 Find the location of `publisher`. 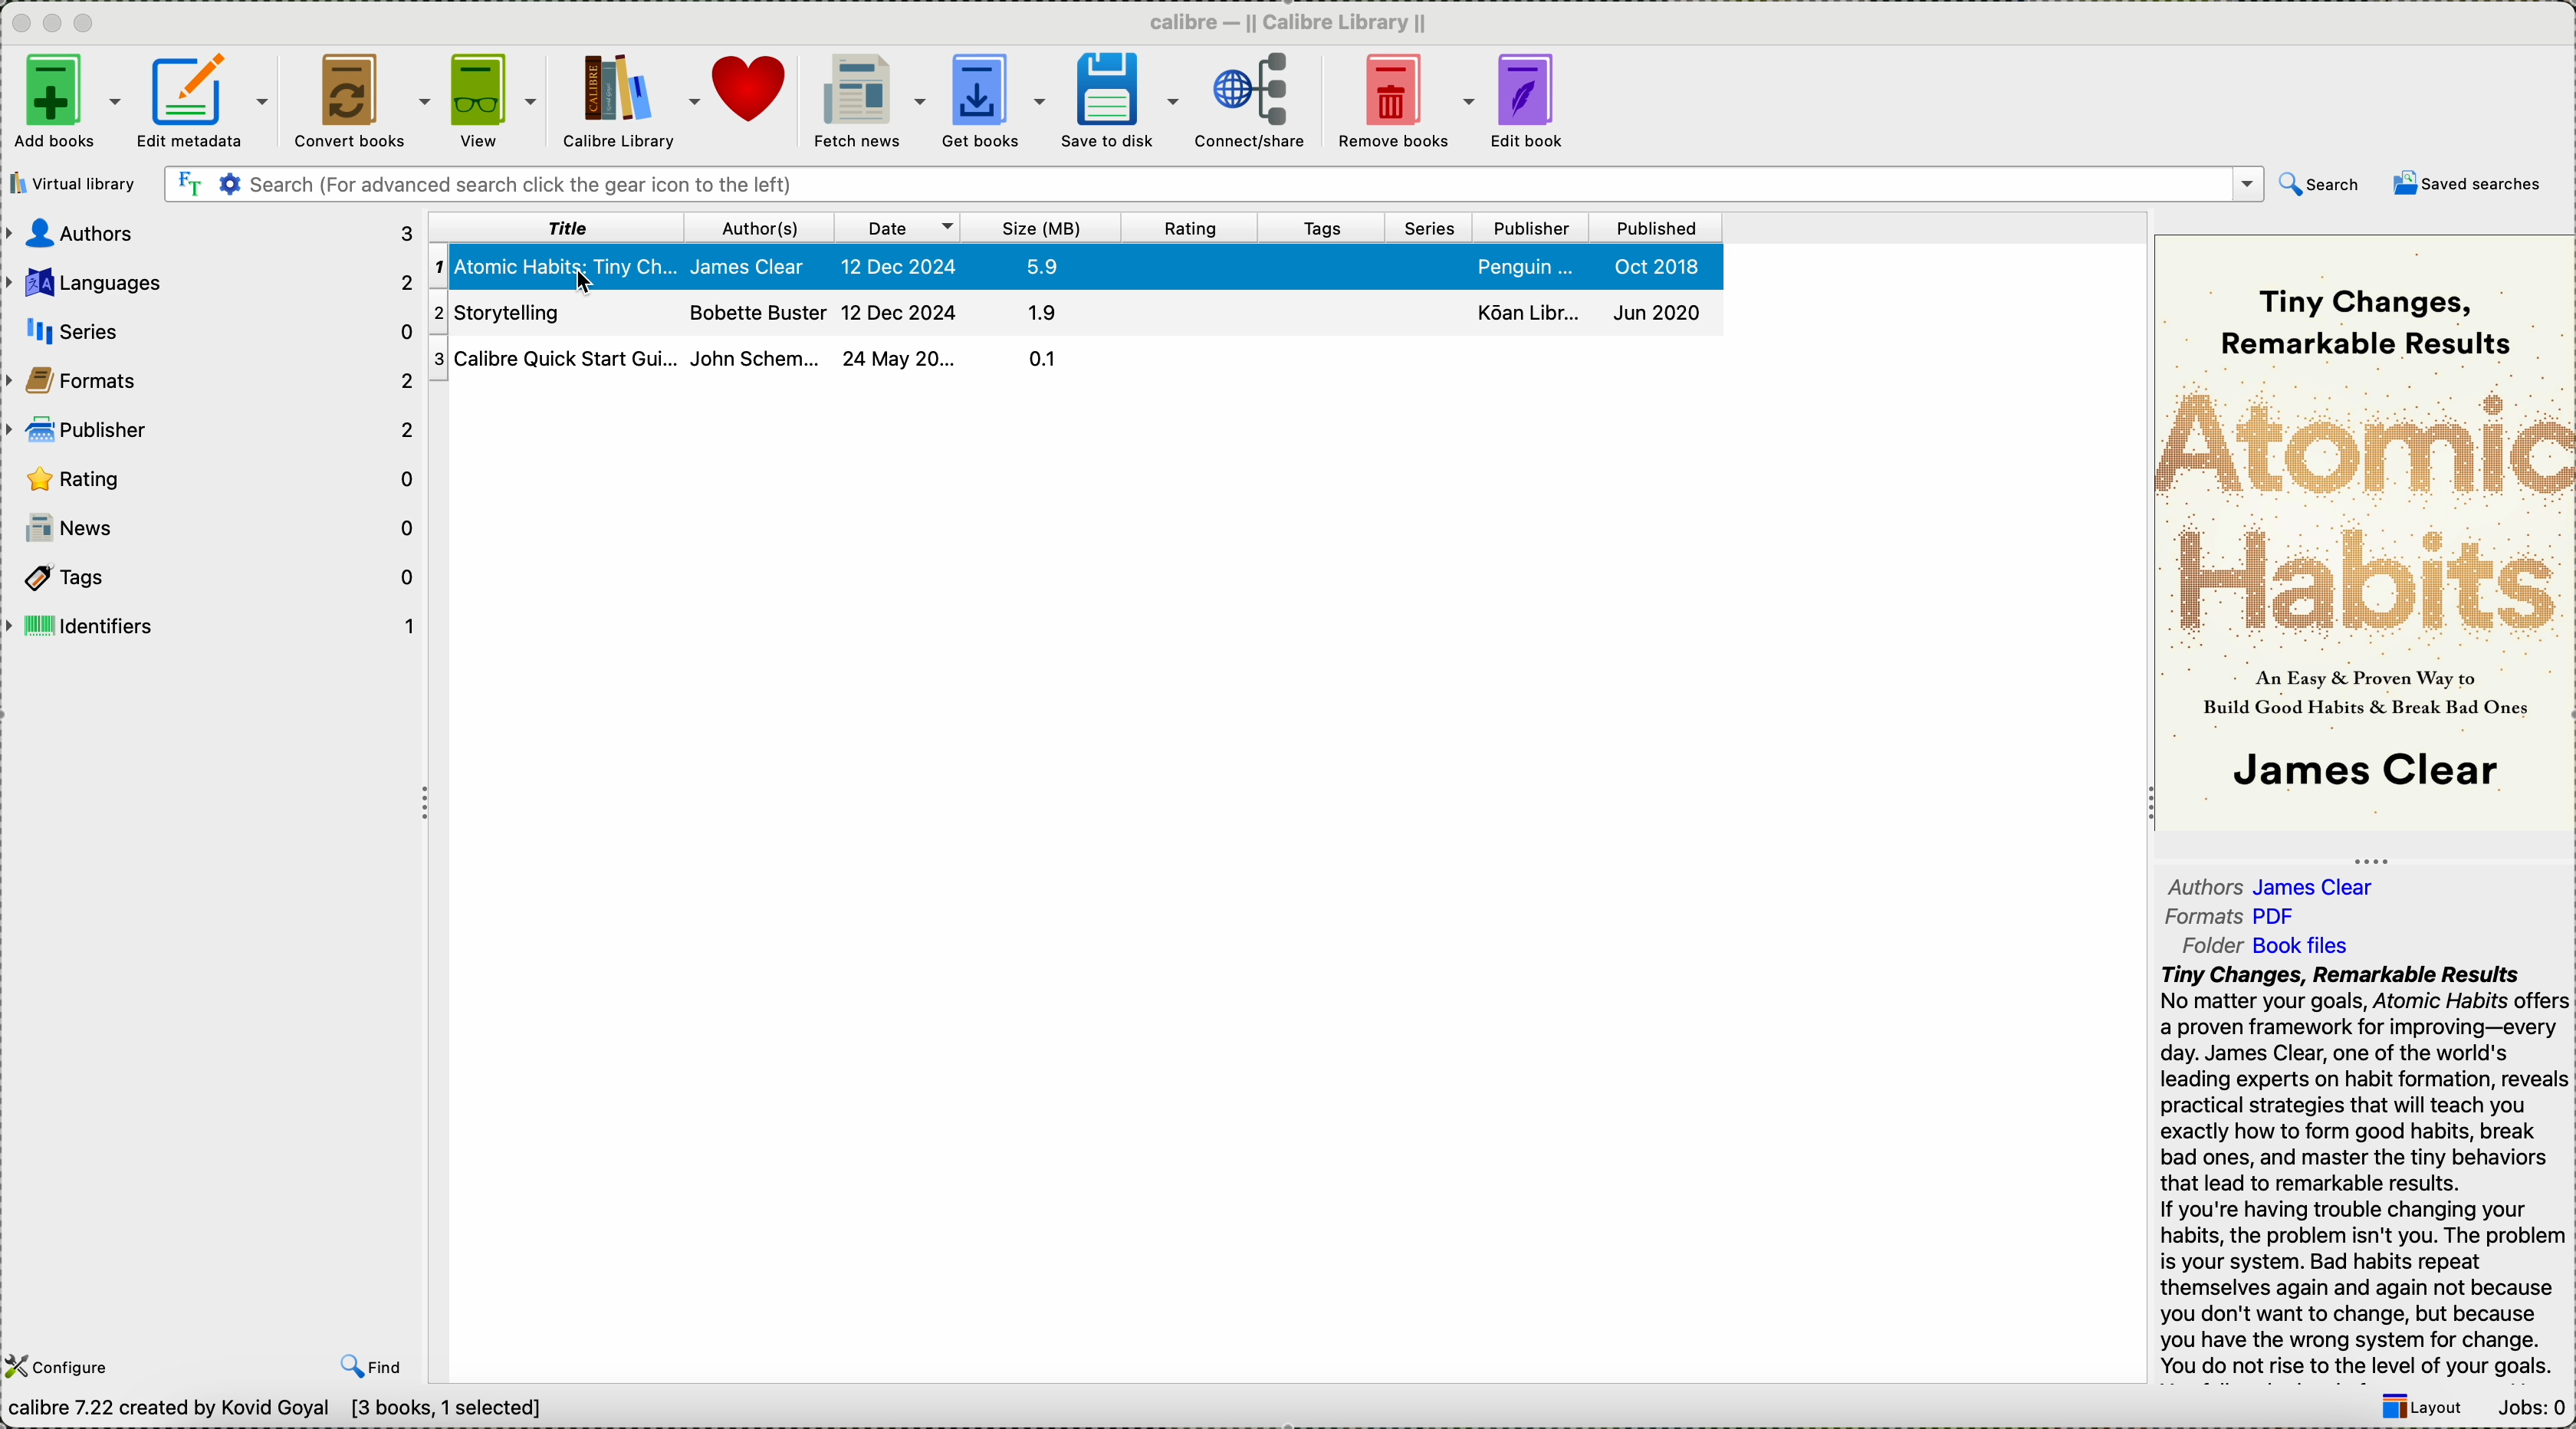

publisher is located at coordinates (213, 428).